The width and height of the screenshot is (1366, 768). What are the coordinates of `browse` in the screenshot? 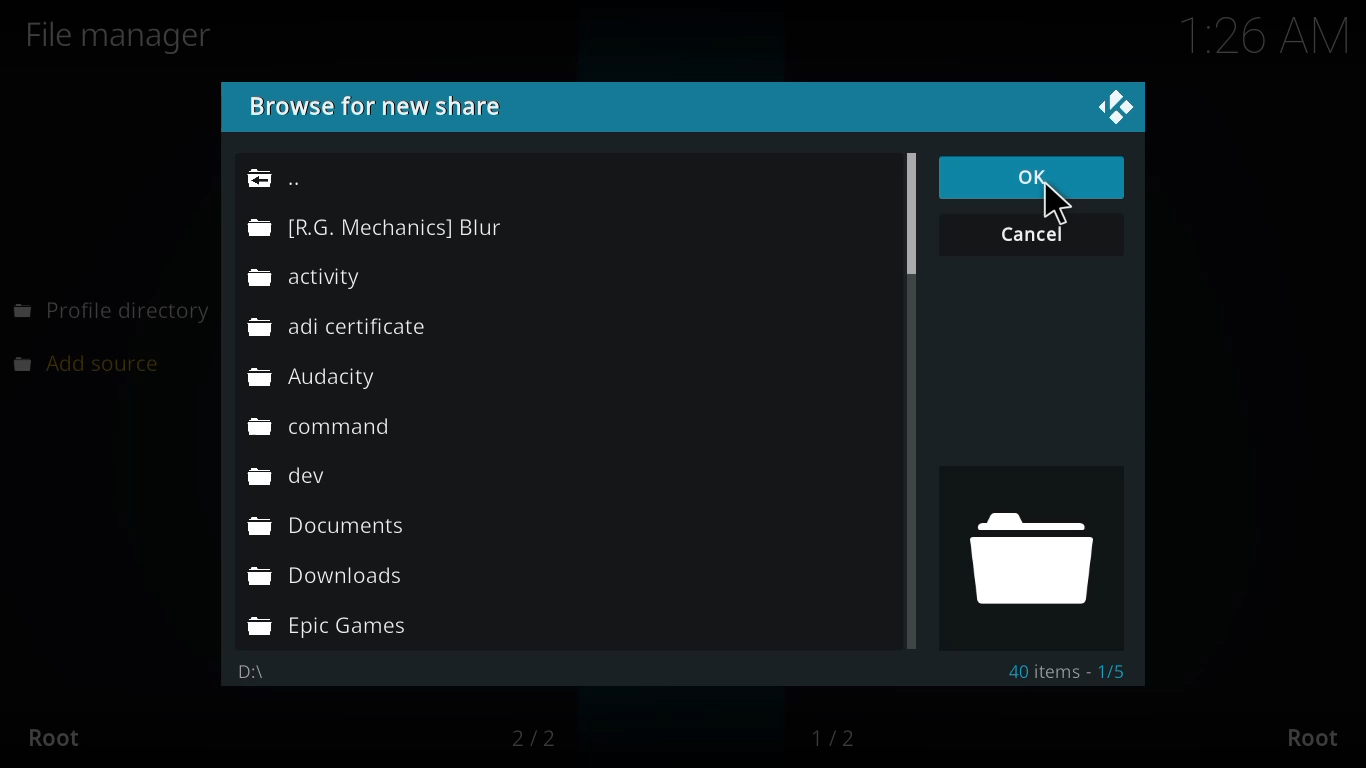 It's located at (385, 105).